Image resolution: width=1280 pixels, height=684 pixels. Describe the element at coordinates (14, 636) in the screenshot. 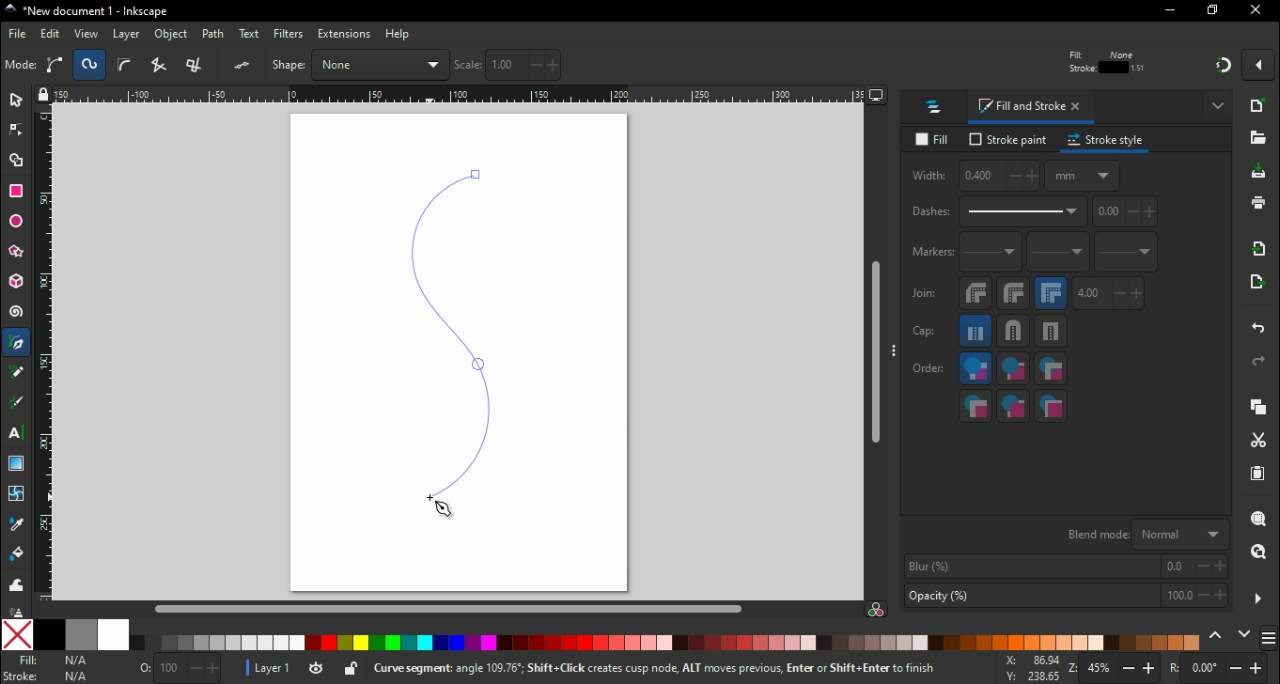

I see `none` at that location.